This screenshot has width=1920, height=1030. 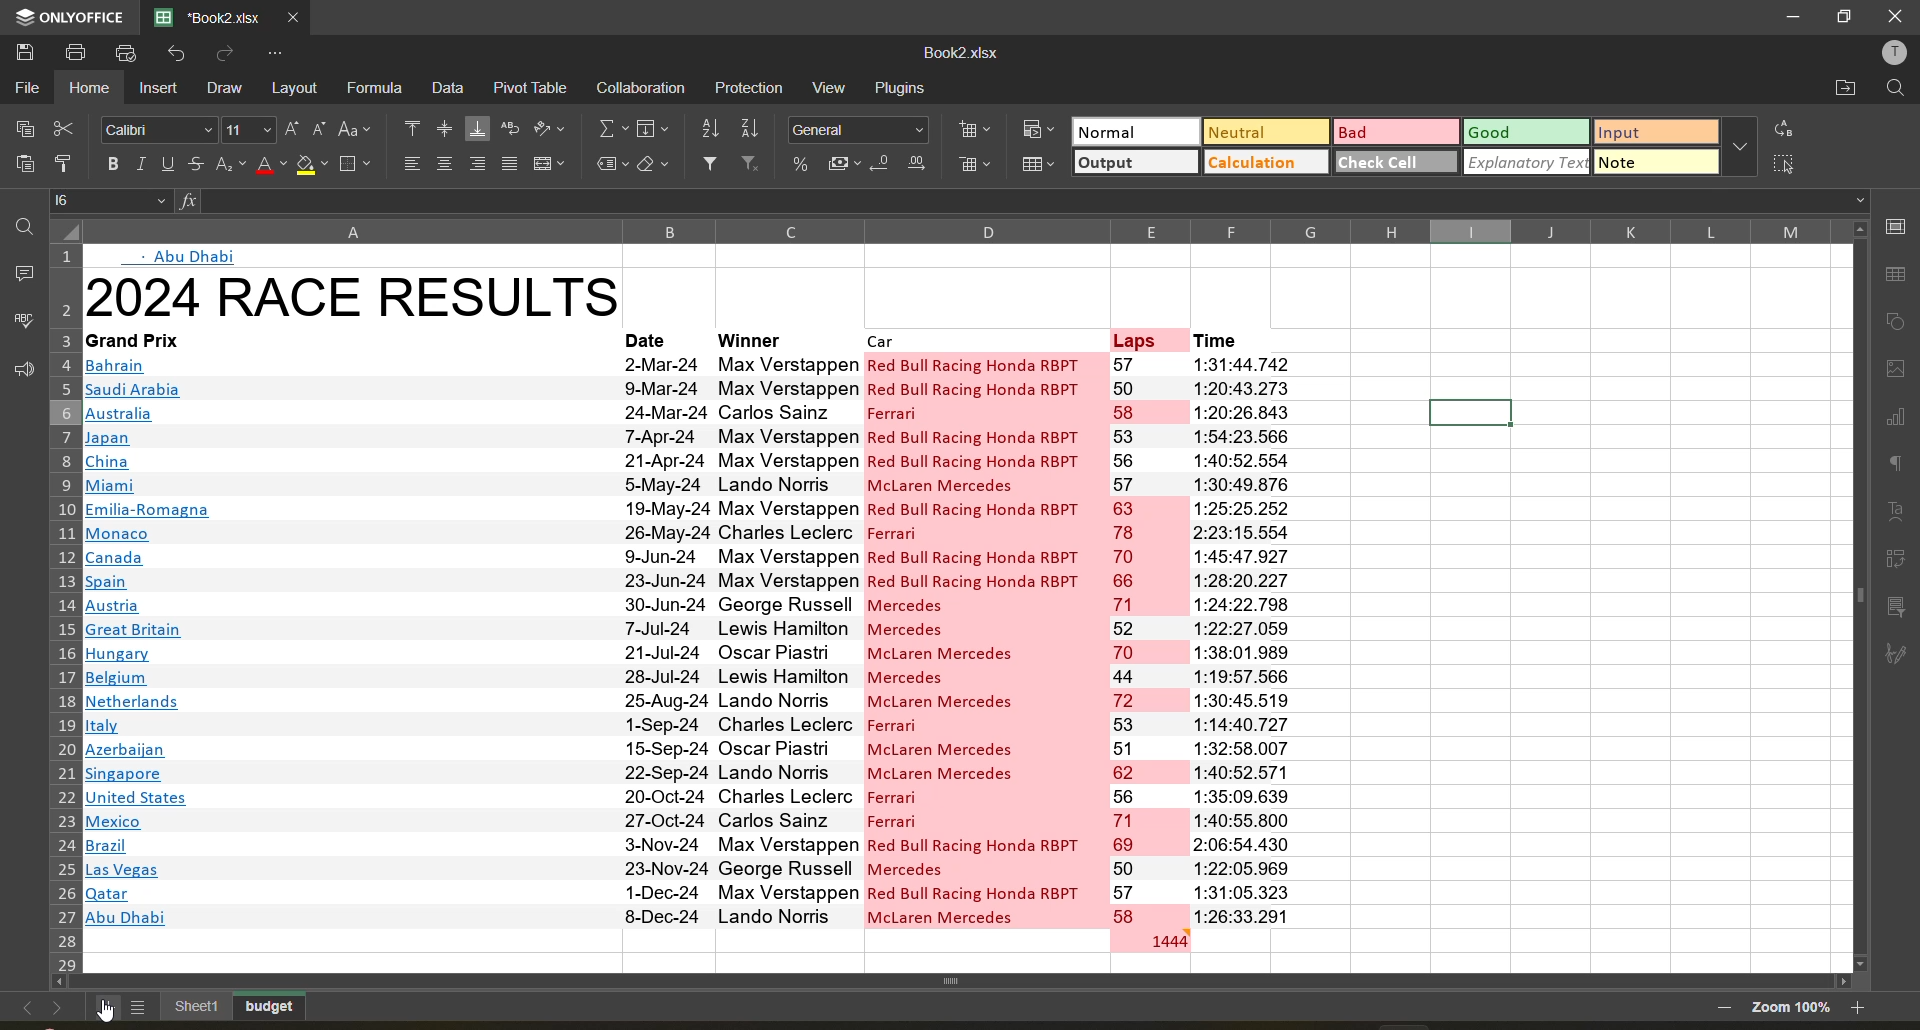 What do you see at coordinates (179, 55) in the screenshot?
I see `undo` at bounding box center [179, 55].